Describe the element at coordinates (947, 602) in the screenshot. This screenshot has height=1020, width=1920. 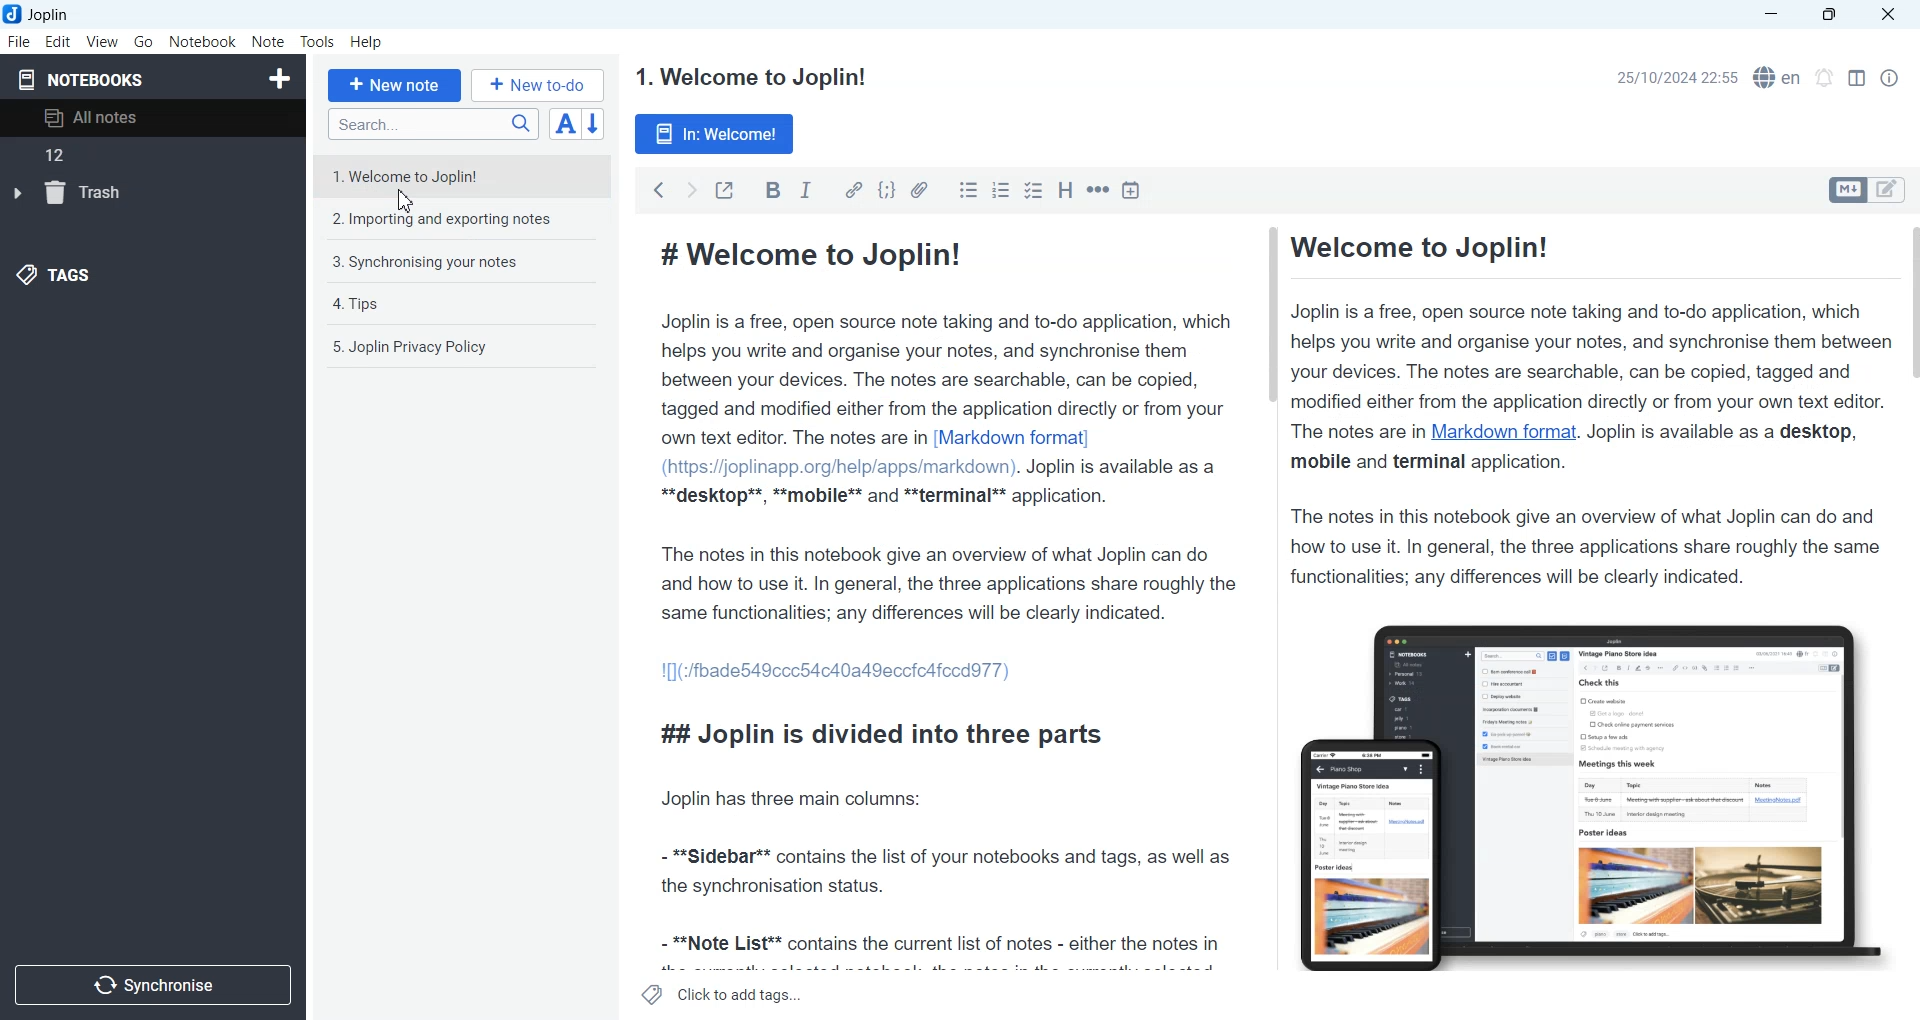
I see `# Welcome to Joplin!

Joplin is a free, open source note taking and to-do application, which
helps you write and organise your notes, and synchronise them
between your devices. The notes are searchable, can be copied,
tagged and modified either from the application directly or from your
own text editor. The notes are in [Markdown format]
(https://joplinapp.org/help/apps/markdown). Joplin is available as a
**desktop**, **mobile** and **terminal** application.

The notes in this notebook give an overview of what Joplin can do
and how to use it. In general, the three applications share roughly the
same functionalities; any differences will be clearly indicated.
1[](:/fbade549ccc54c40a49eccicafccdd77)

## Joplin is divided into three parts

Joplin has three main columns:

- **Sidebar** contains the list of your notebooks and tags, as well as
the synchronisation status.

- **Note List** contains the current list of notes - either the notes in` at that location.